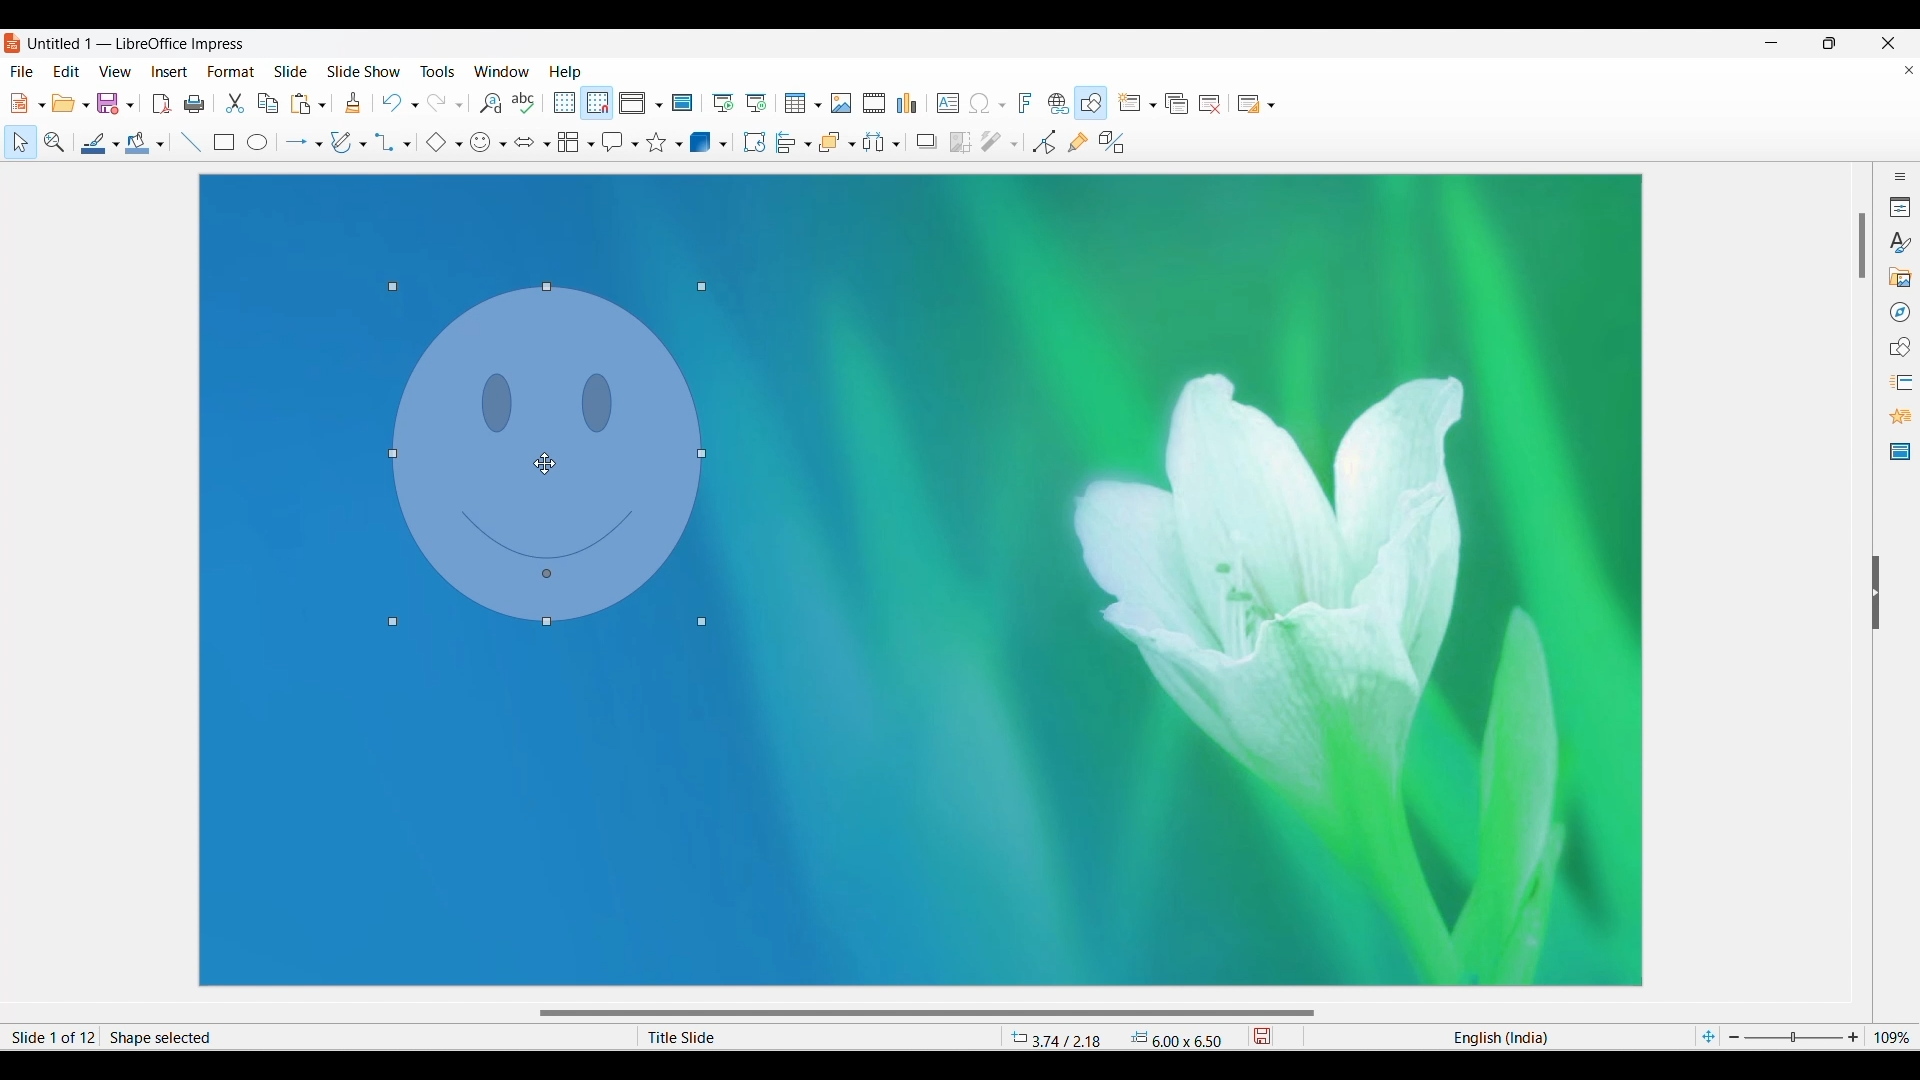 The image size is (1920, 1080). Describe the element at coordinates (1014, 145) in the screenshot. I see `Filter options` at that location.